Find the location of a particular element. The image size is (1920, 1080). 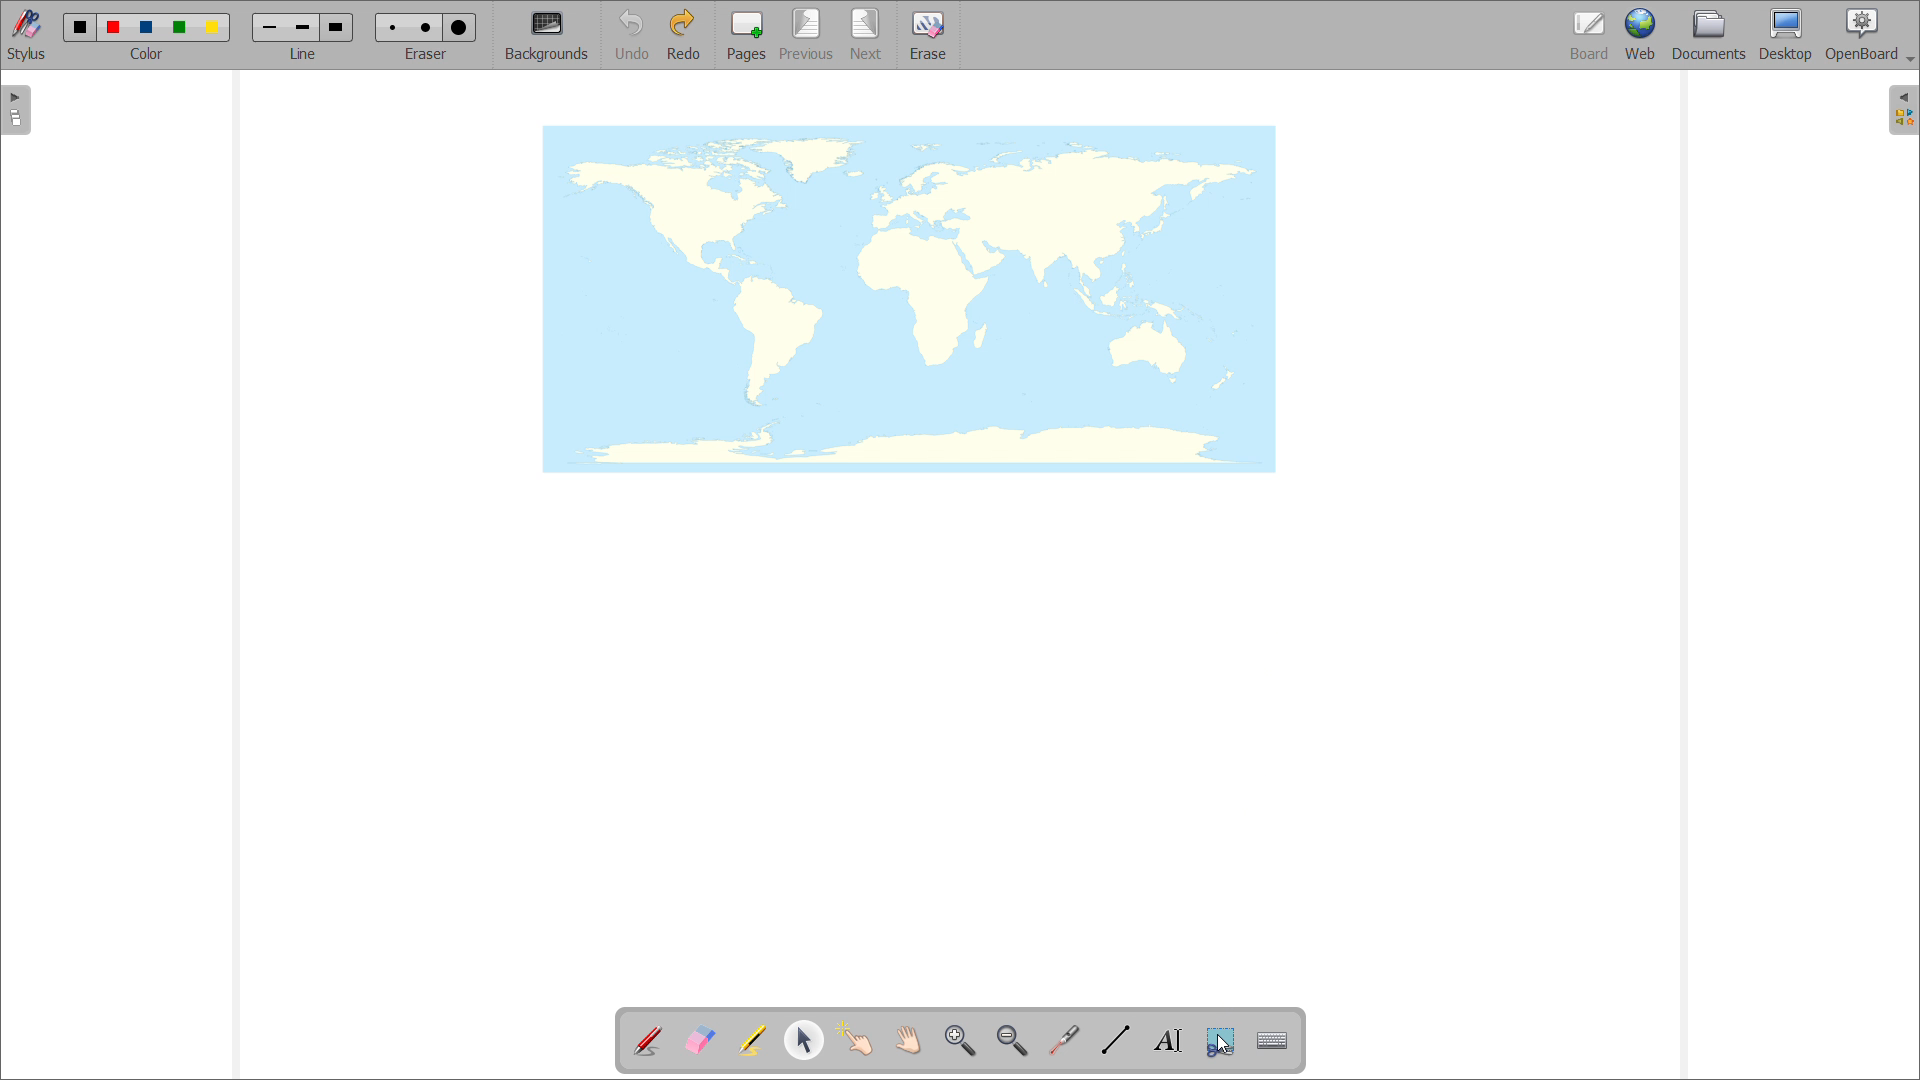

scroll page is located at coordinates (907, 1039).